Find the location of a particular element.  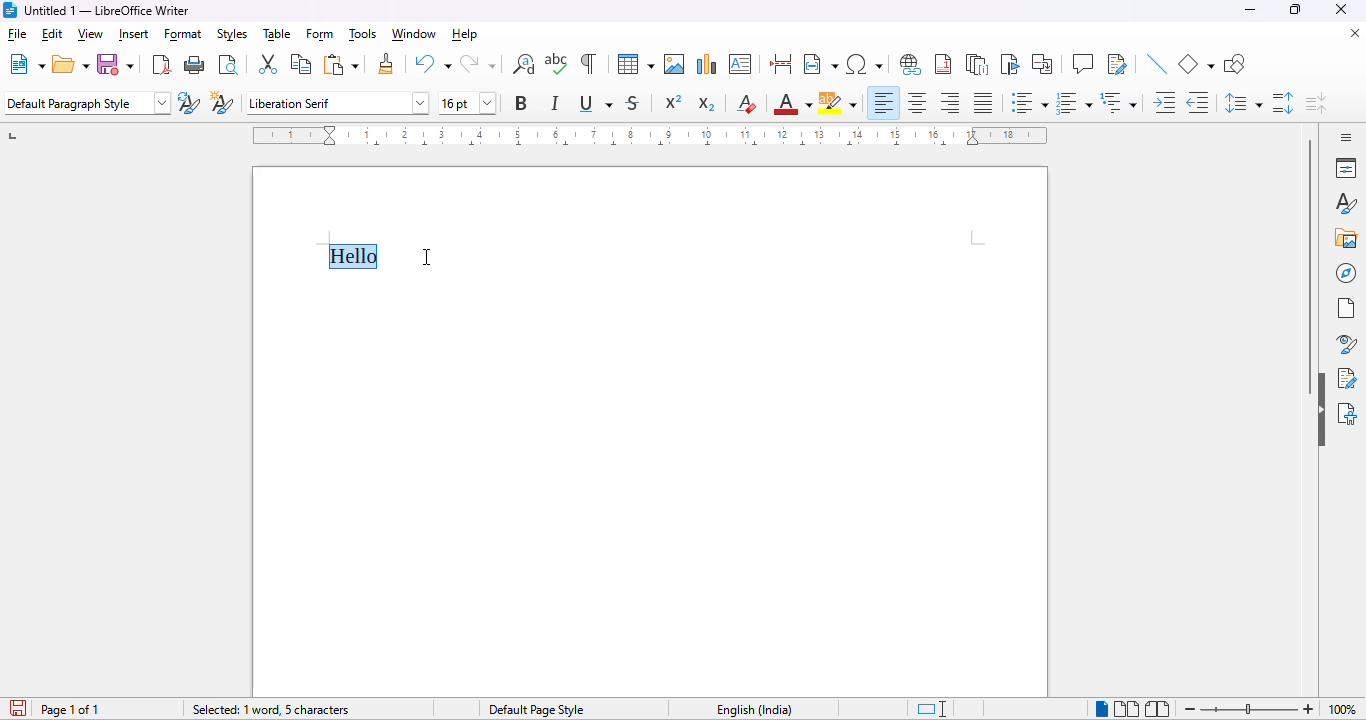

insert line is located at coordinates (1158, 65).